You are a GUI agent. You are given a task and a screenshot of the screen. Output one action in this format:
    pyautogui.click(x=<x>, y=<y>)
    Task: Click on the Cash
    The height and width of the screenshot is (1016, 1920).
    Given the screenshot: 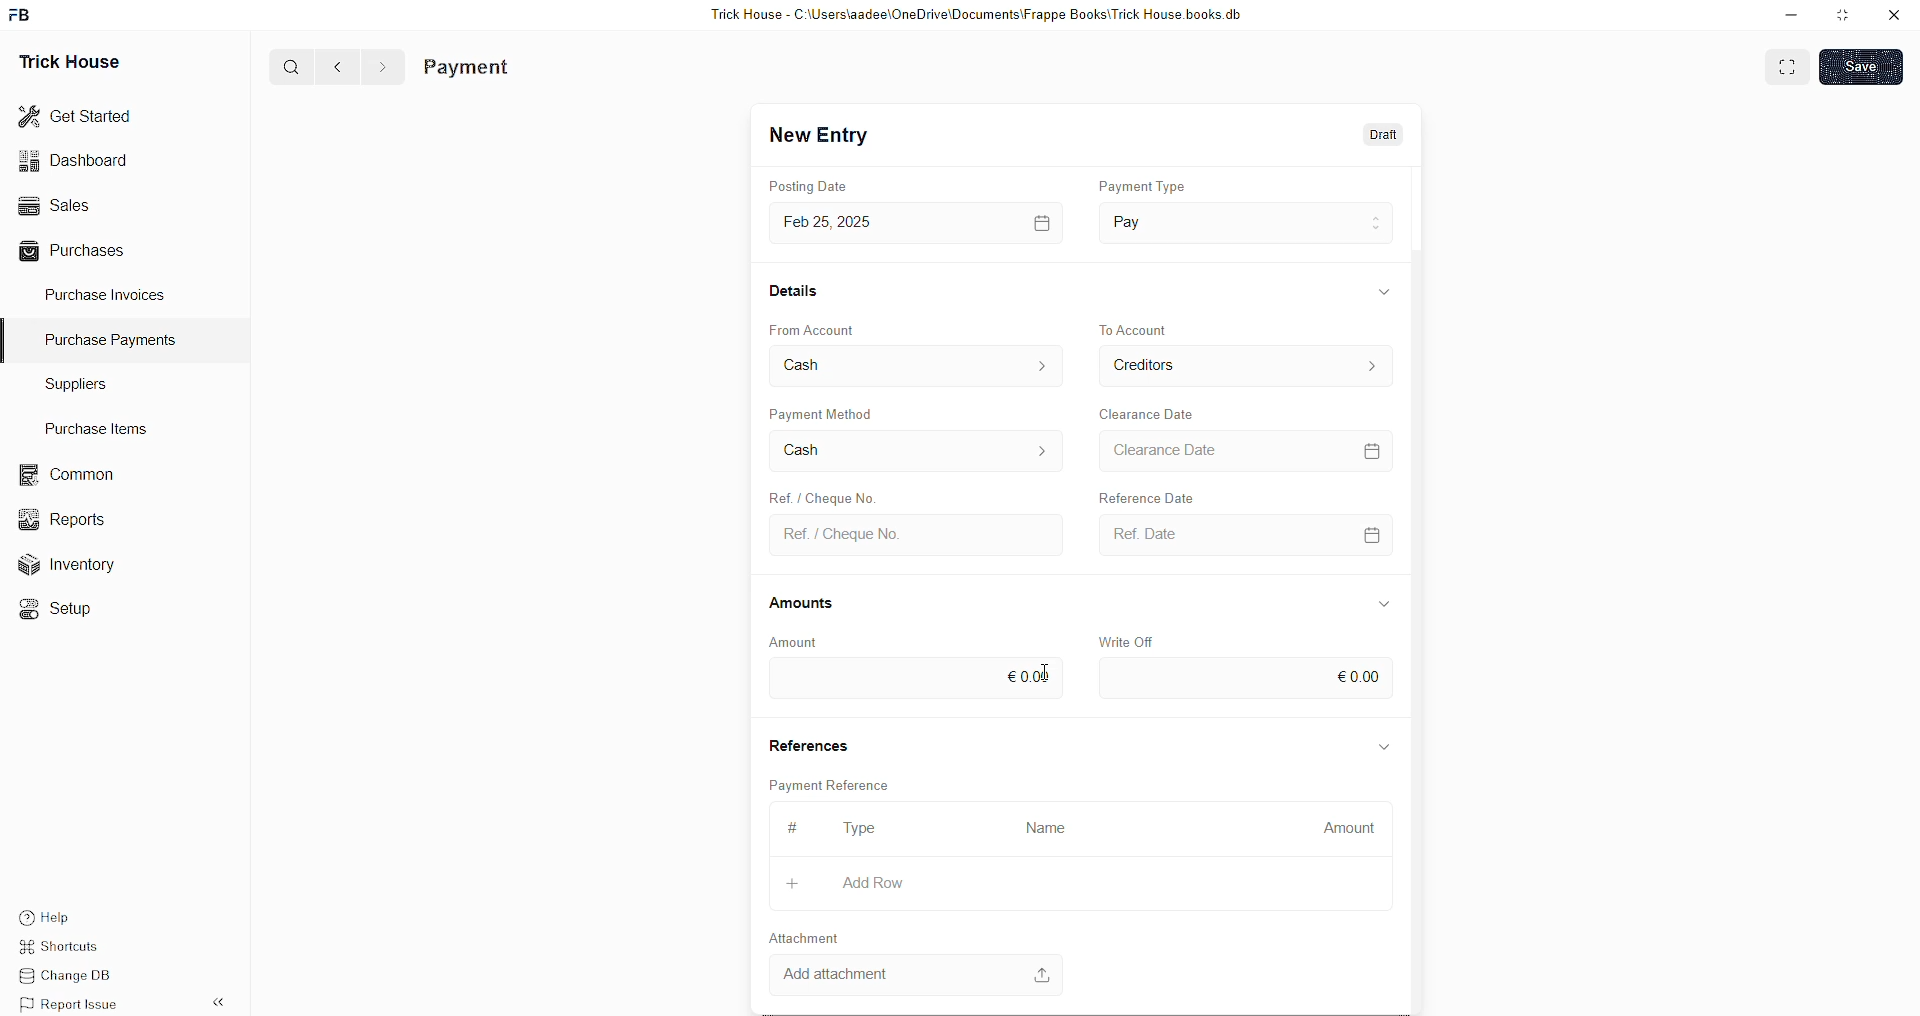 What is the action you would take?
    pyautogui.click(x=815, y=364)
    